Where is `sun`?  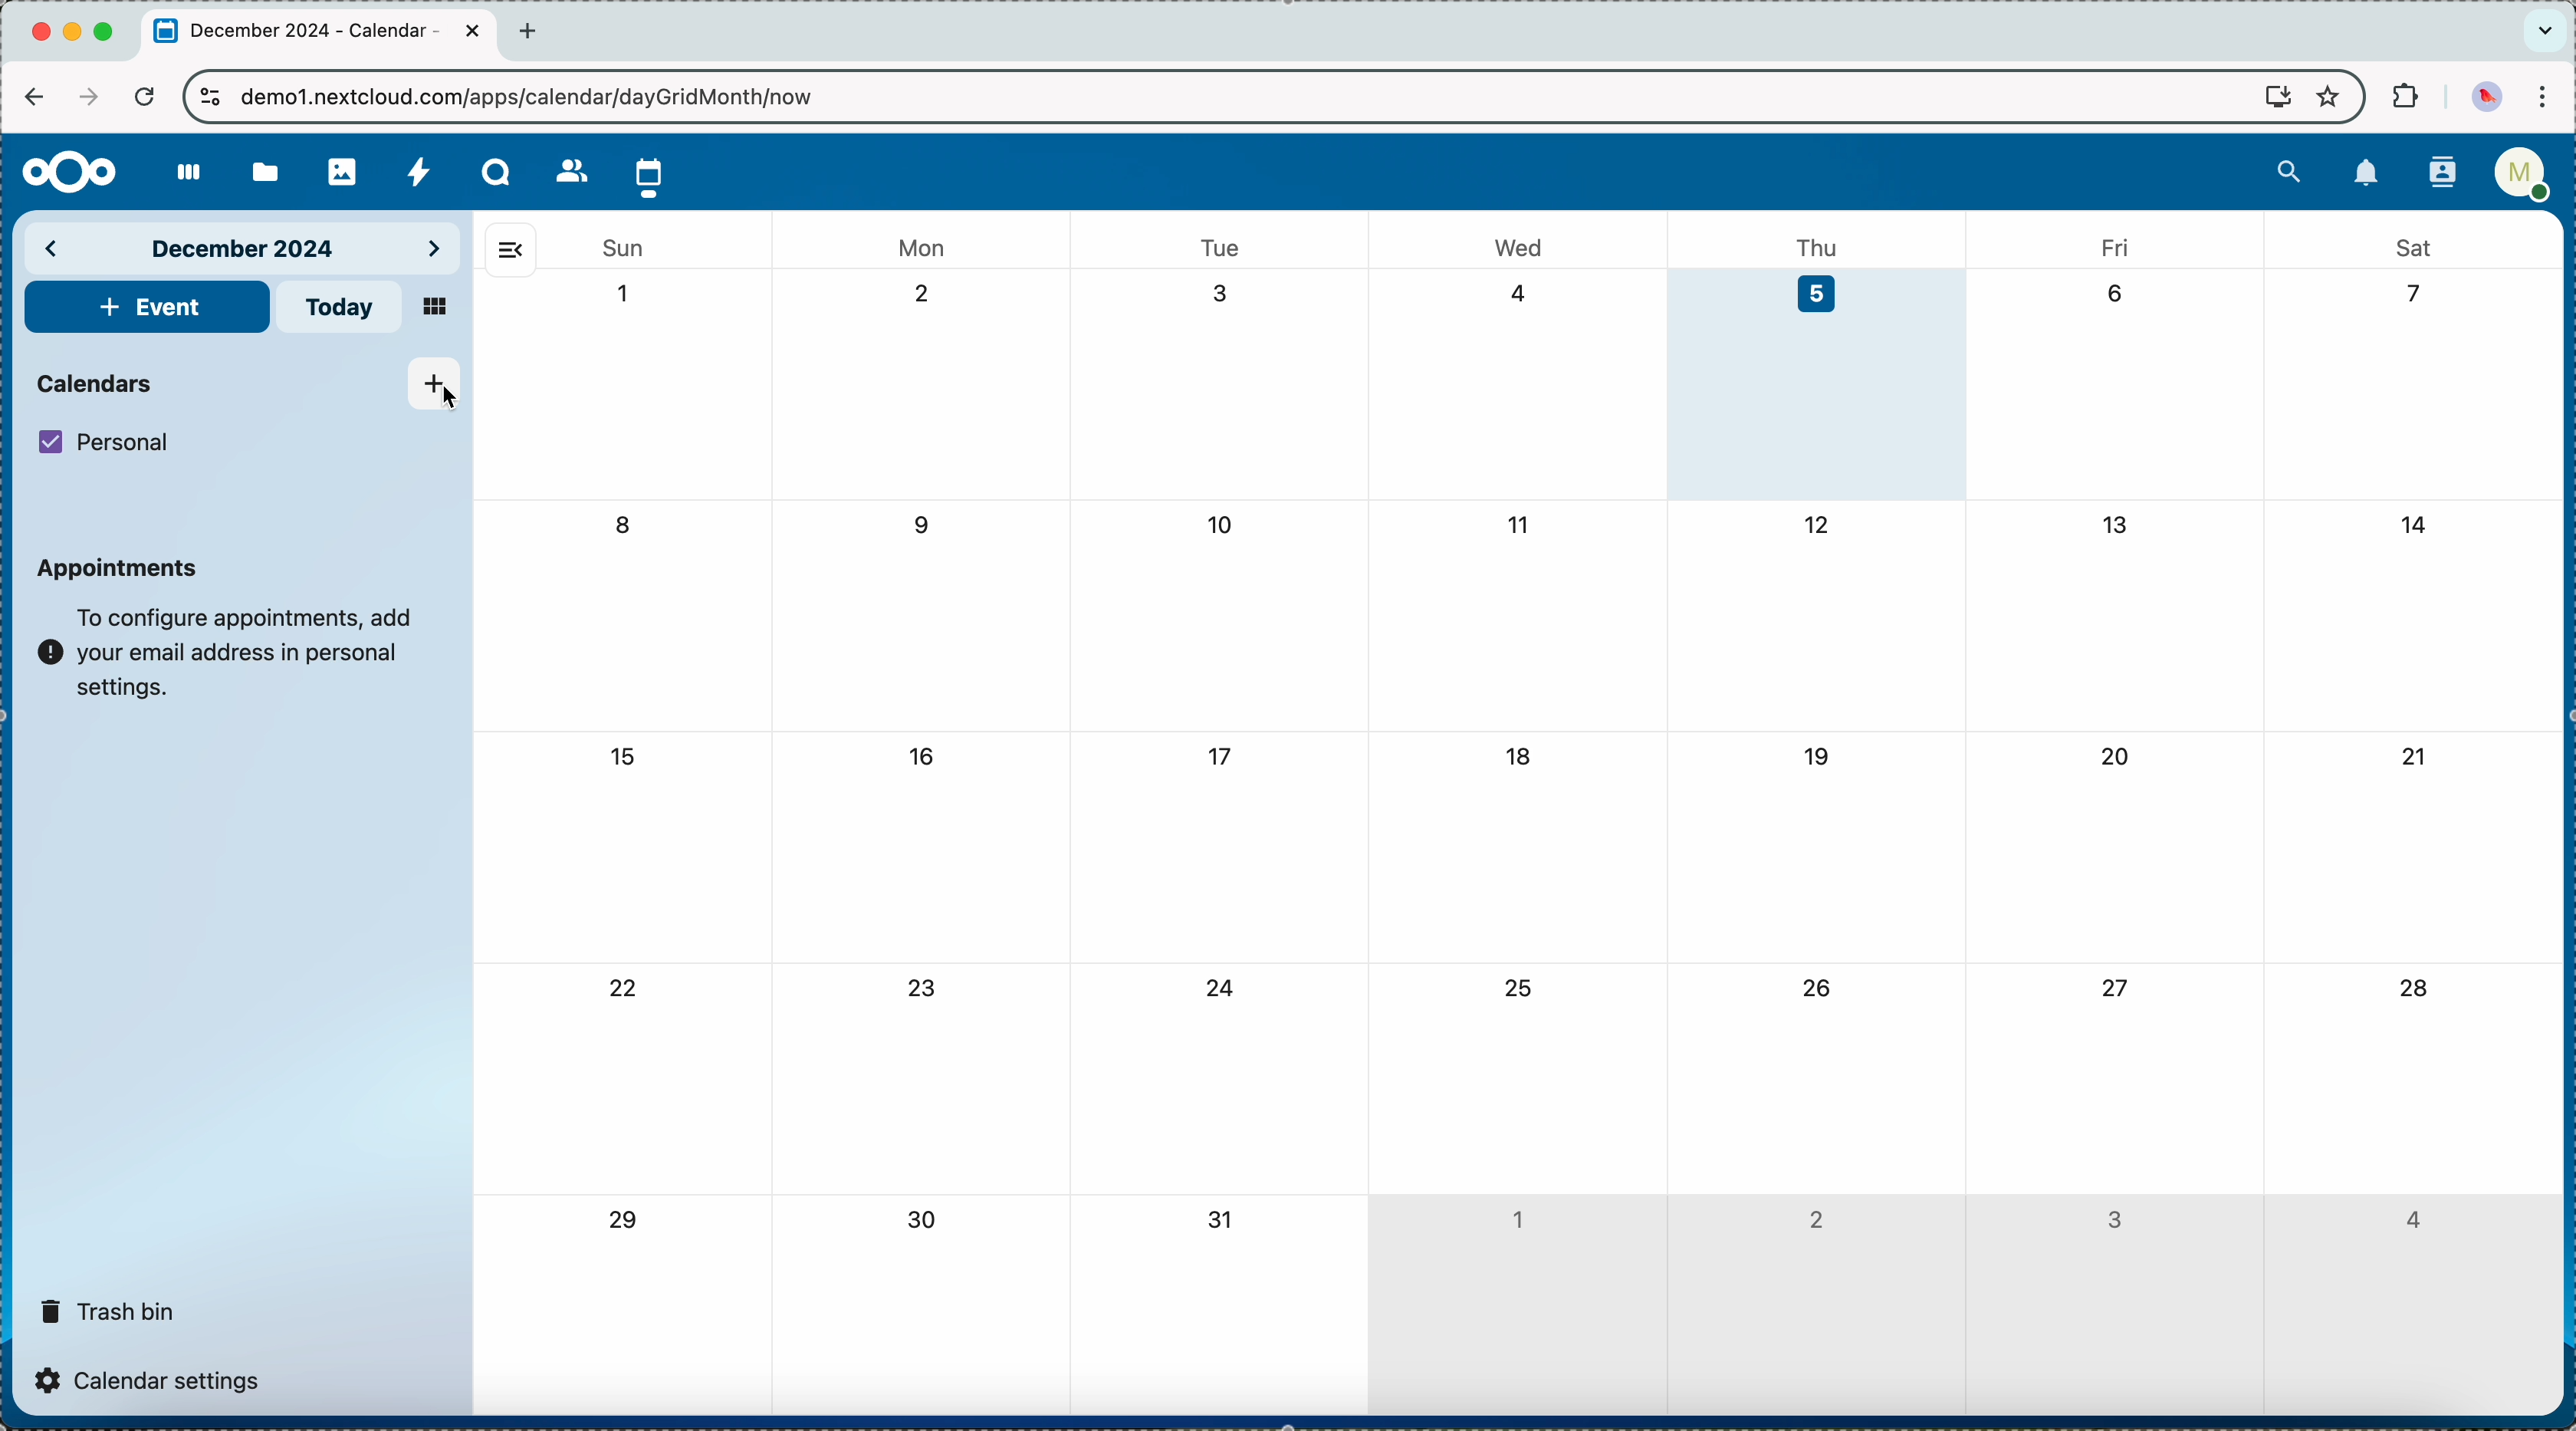
sun is located at coordinates (621, 248).